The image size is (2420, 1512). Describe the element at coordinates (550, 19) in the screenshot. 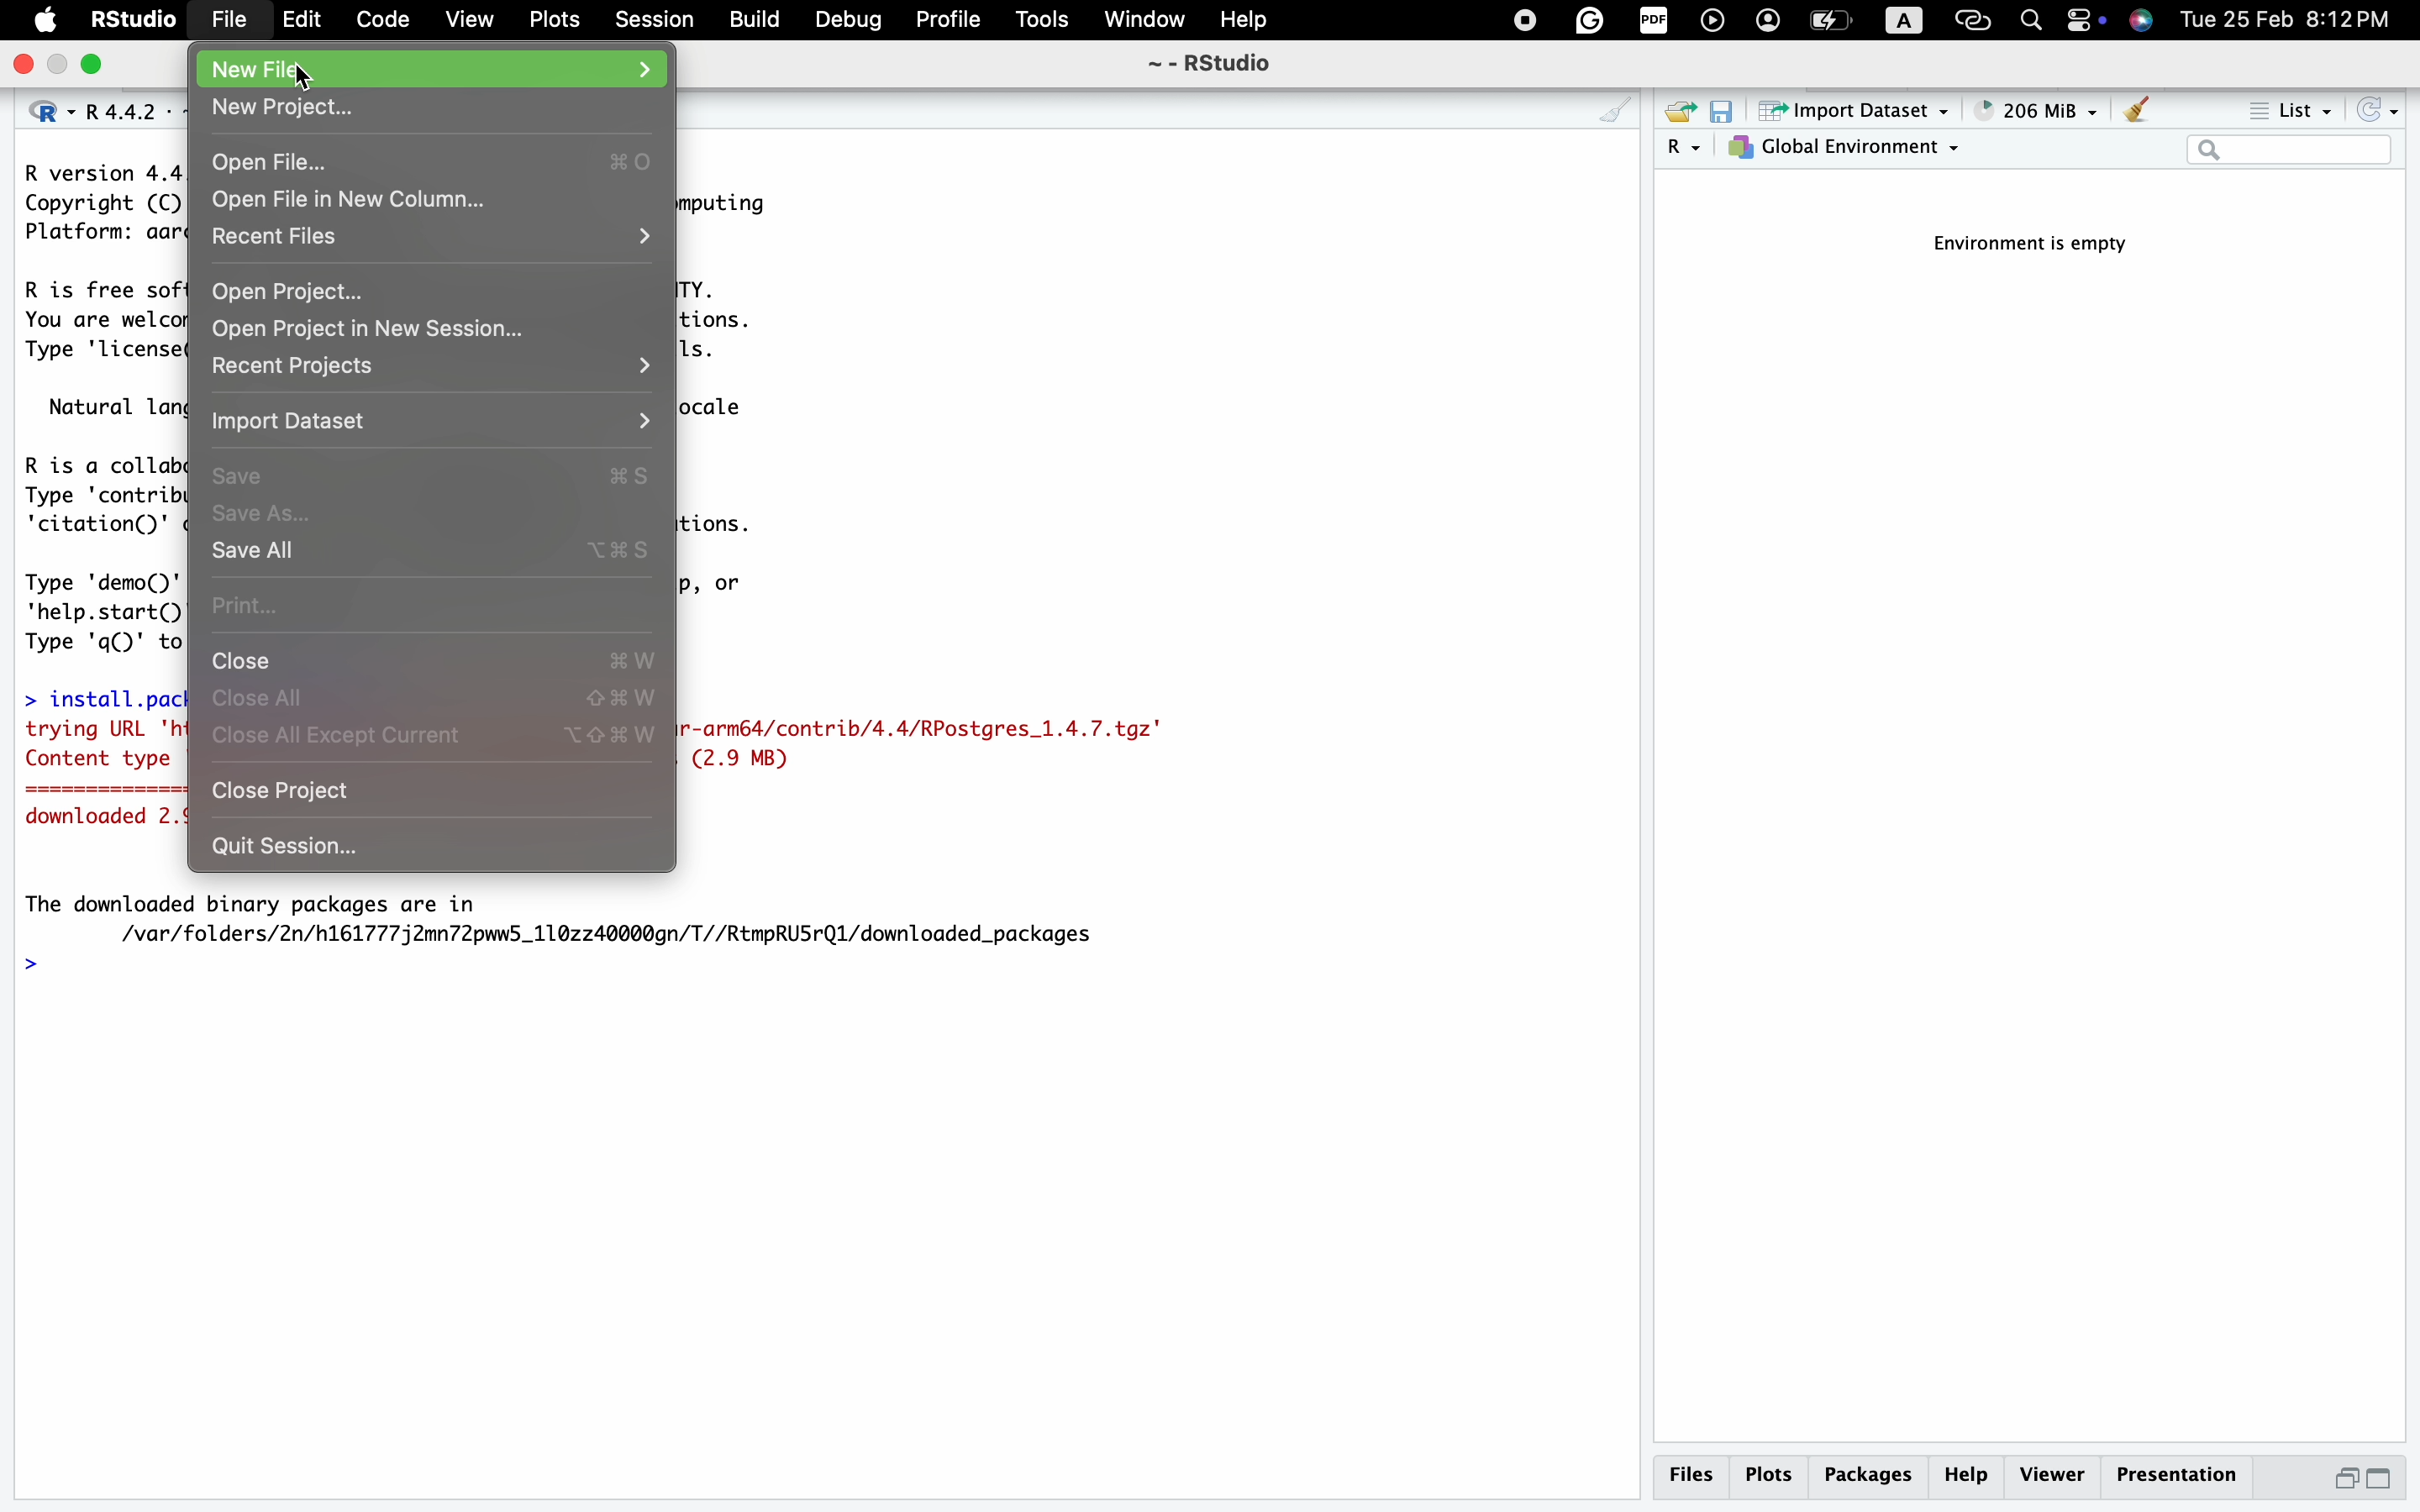

I see `plots` at that location.